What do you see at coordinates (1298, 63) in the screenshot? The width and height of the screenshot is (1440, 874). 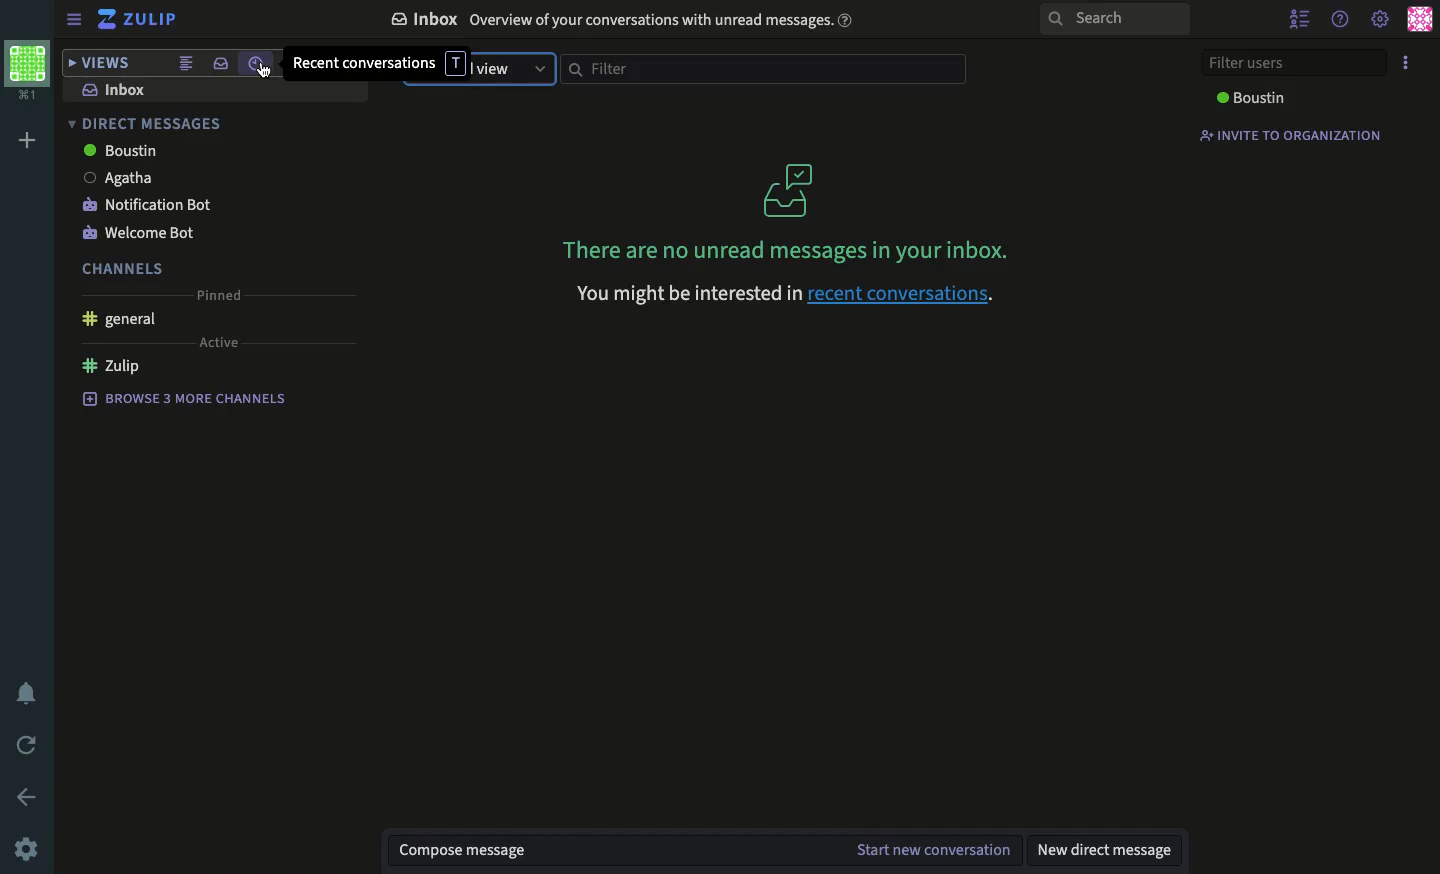 I see `filter users` at bounding box center [1298, 63].